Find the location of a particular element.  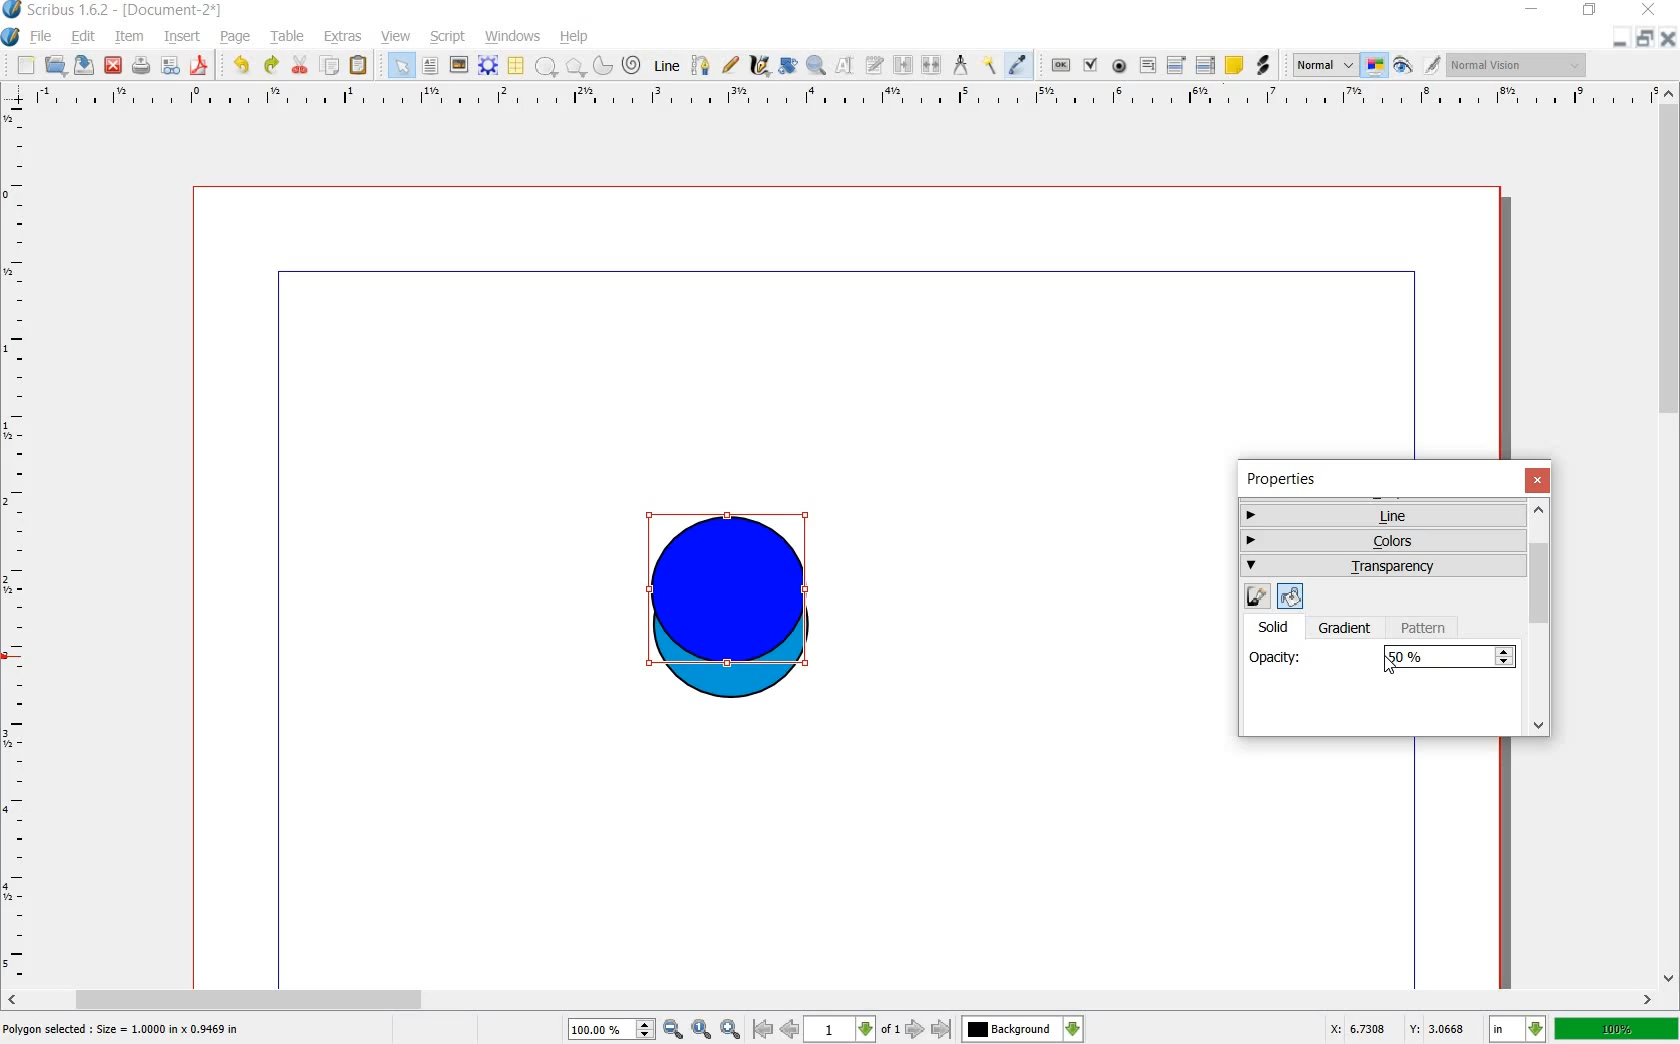

shape selected is located at coordinates (729, 594).